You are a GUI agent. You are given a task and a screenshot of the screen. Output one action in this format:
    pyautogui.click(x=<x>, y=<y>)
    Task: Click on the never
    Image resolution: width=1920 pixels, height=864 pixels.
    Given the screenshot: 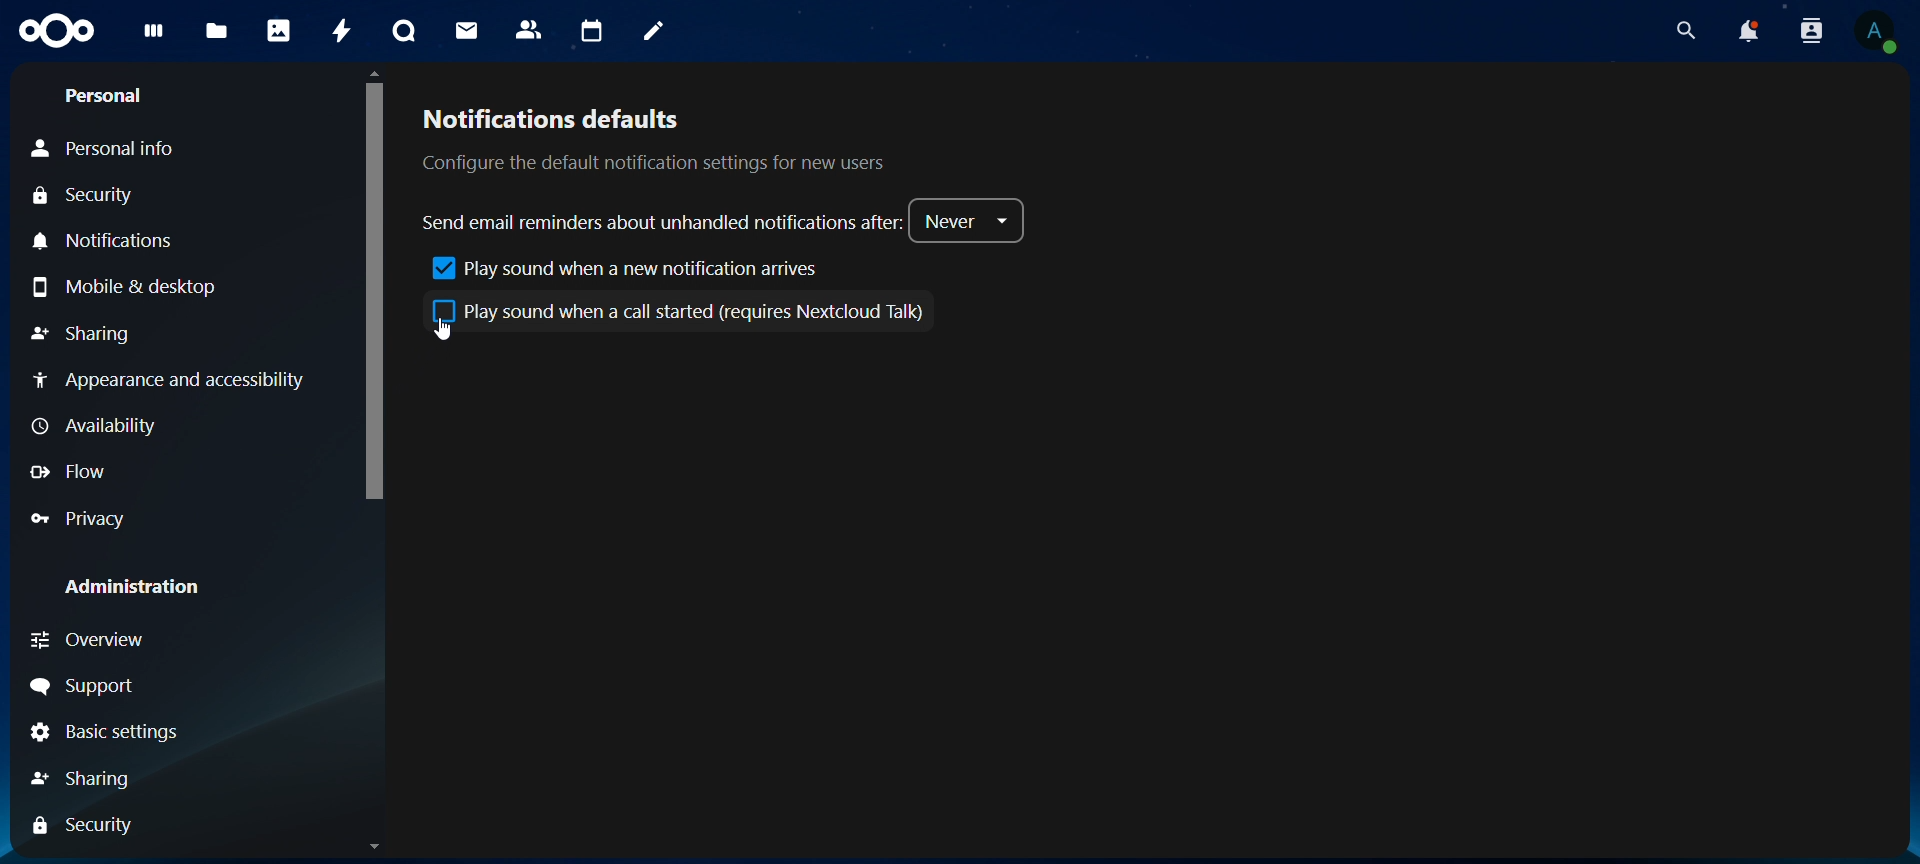 What is the action you would take?
    pyautogui.click(x=970, y=223)
    